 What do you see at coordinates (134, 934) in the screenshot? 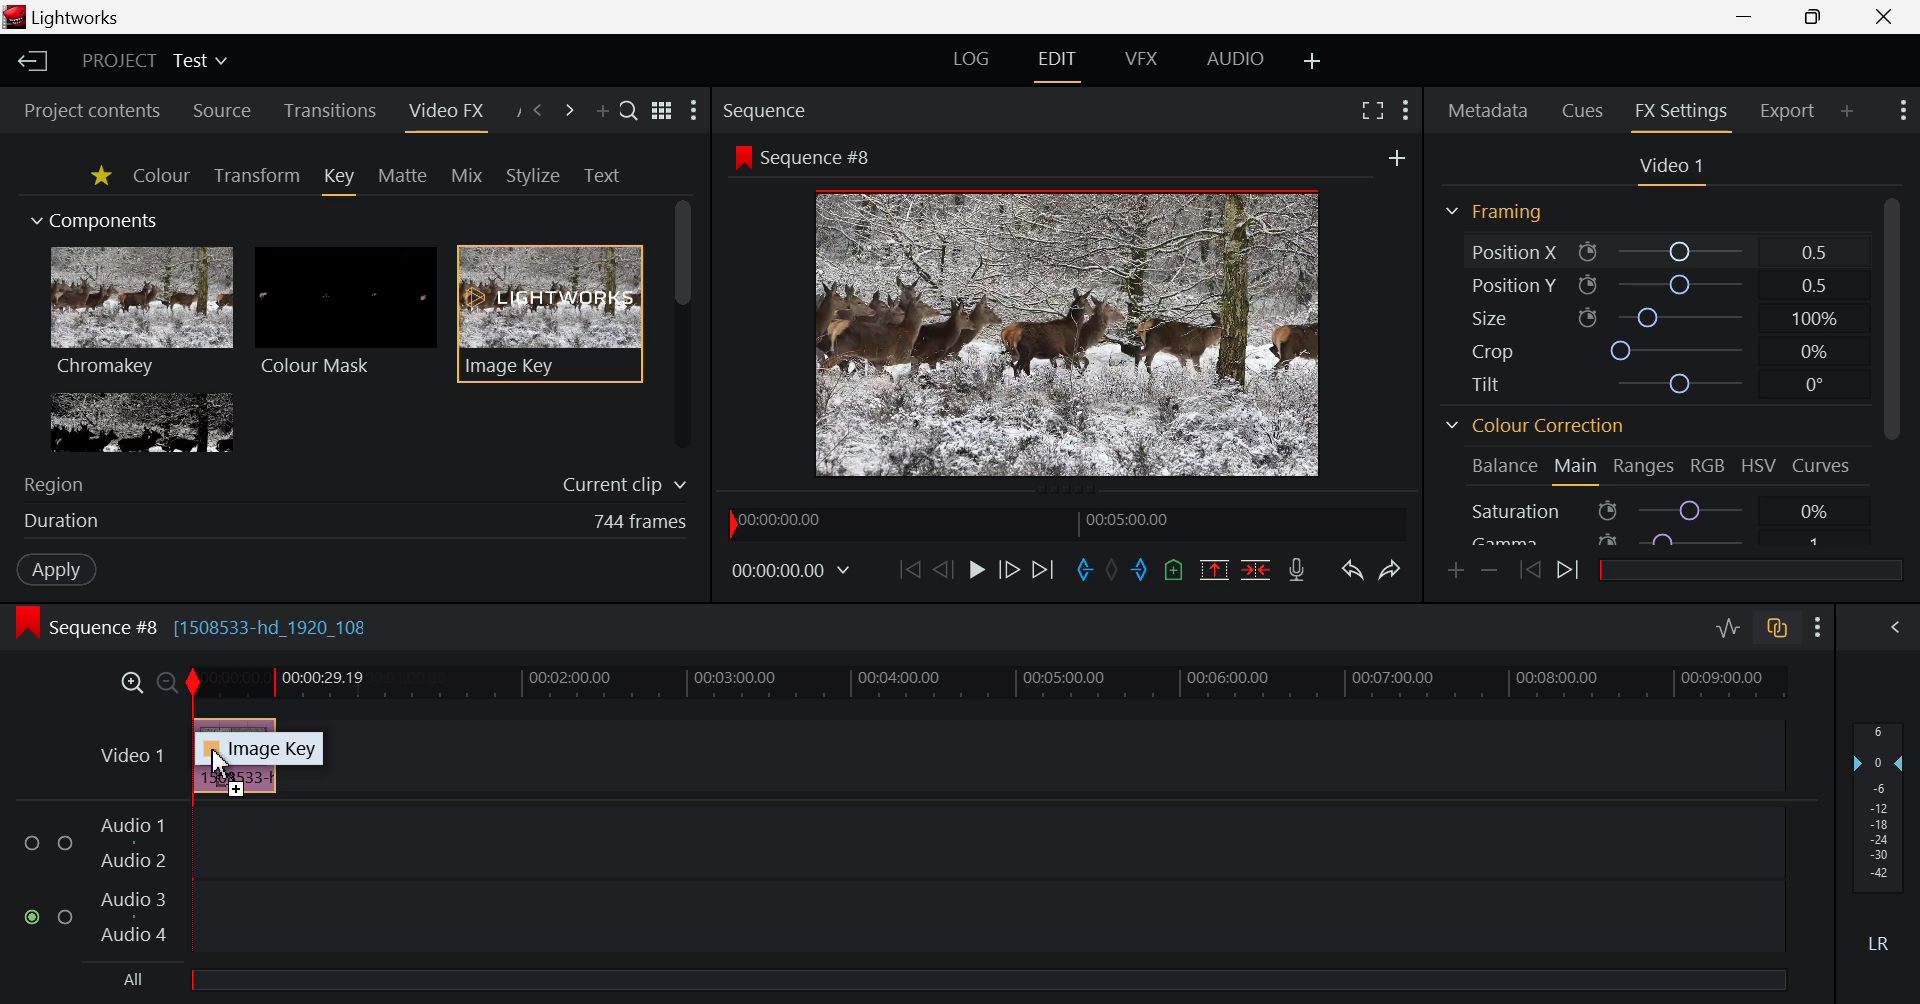
I see `Audio 4` at bounding box center [134, 934].